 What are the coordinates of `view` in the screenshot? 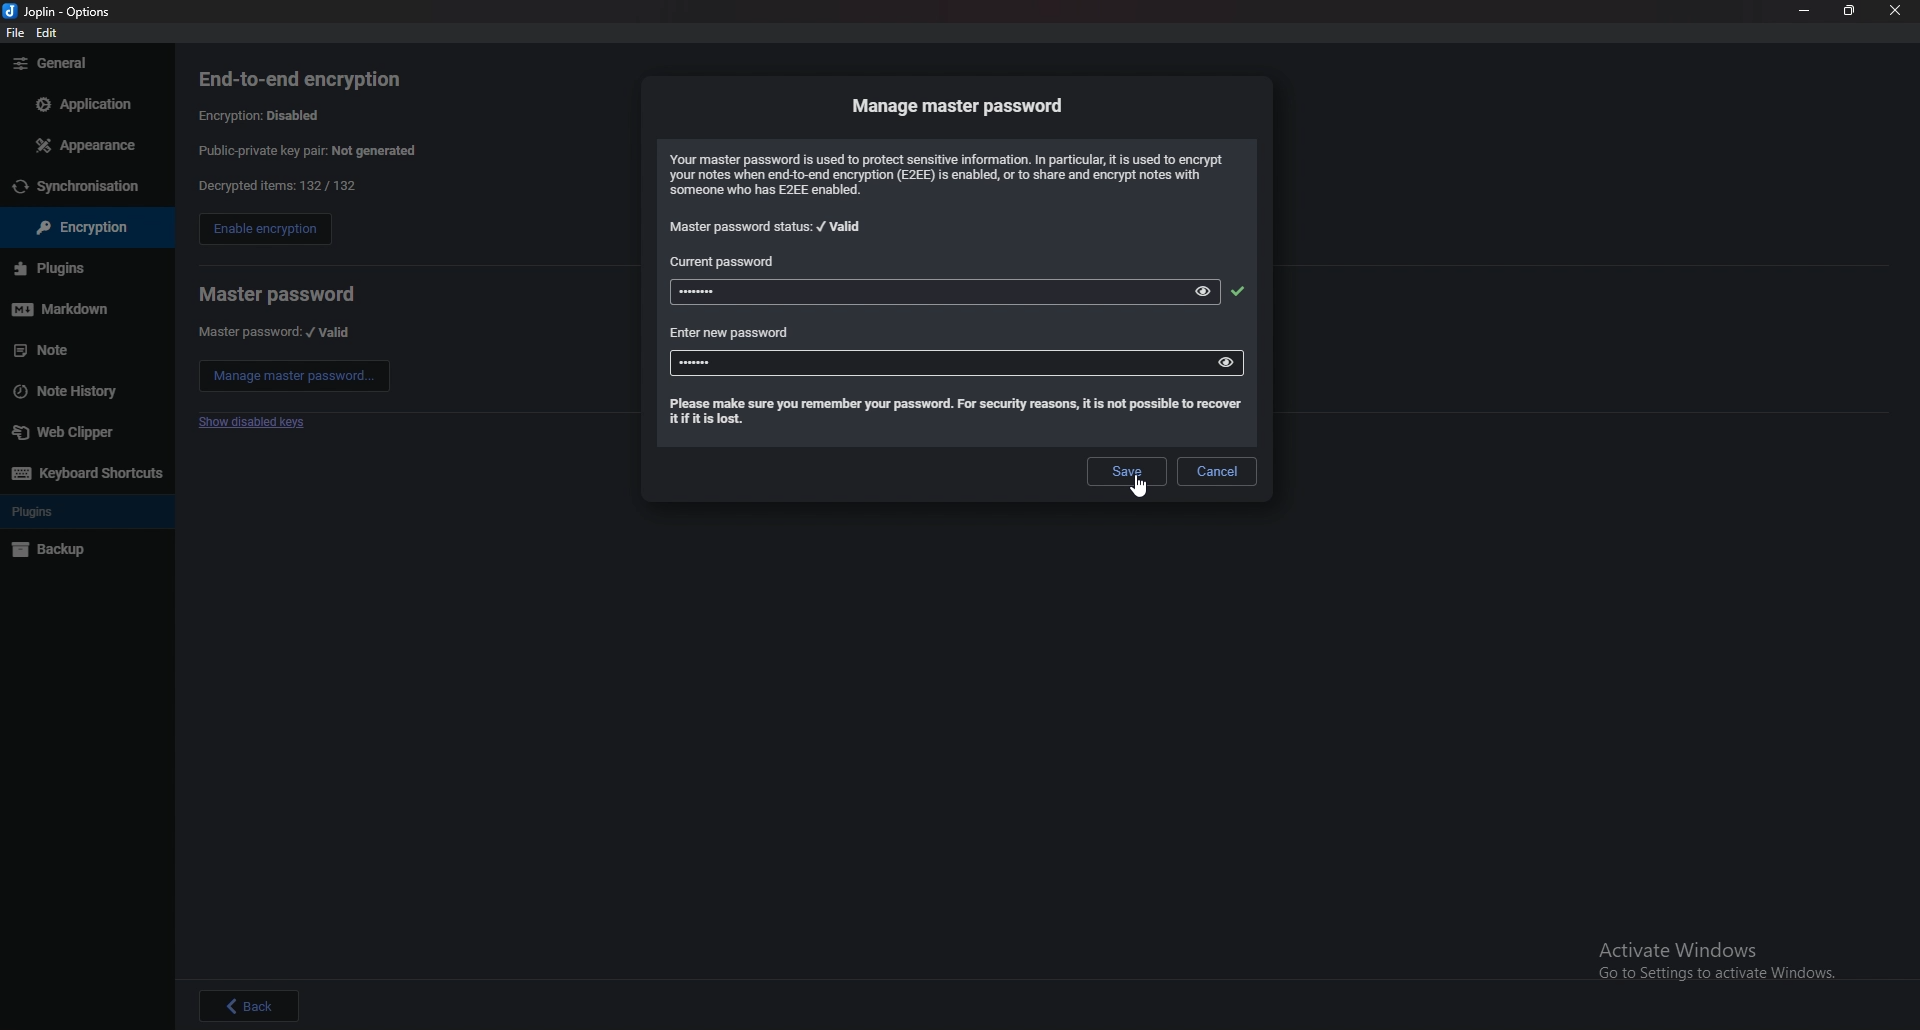 It's located at (1205, 291).